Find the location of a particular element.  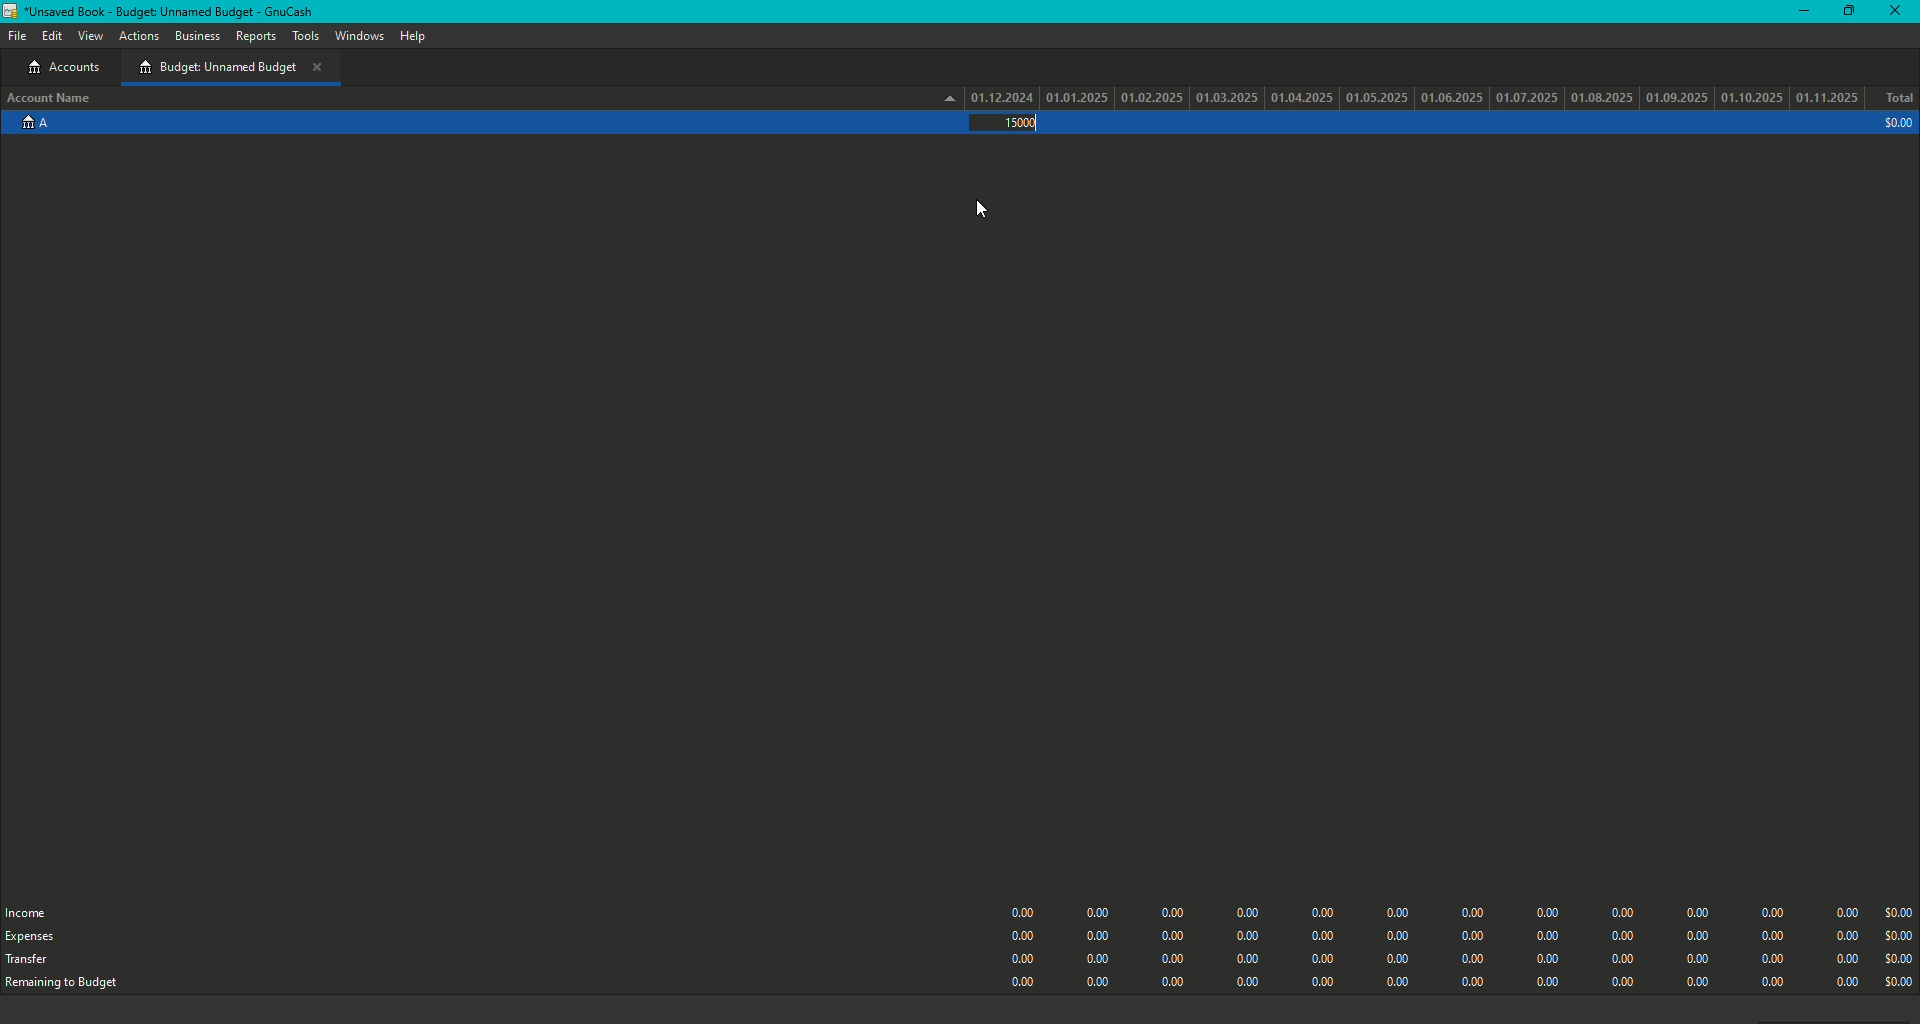

Date range is located at coordinates (1404, 96).